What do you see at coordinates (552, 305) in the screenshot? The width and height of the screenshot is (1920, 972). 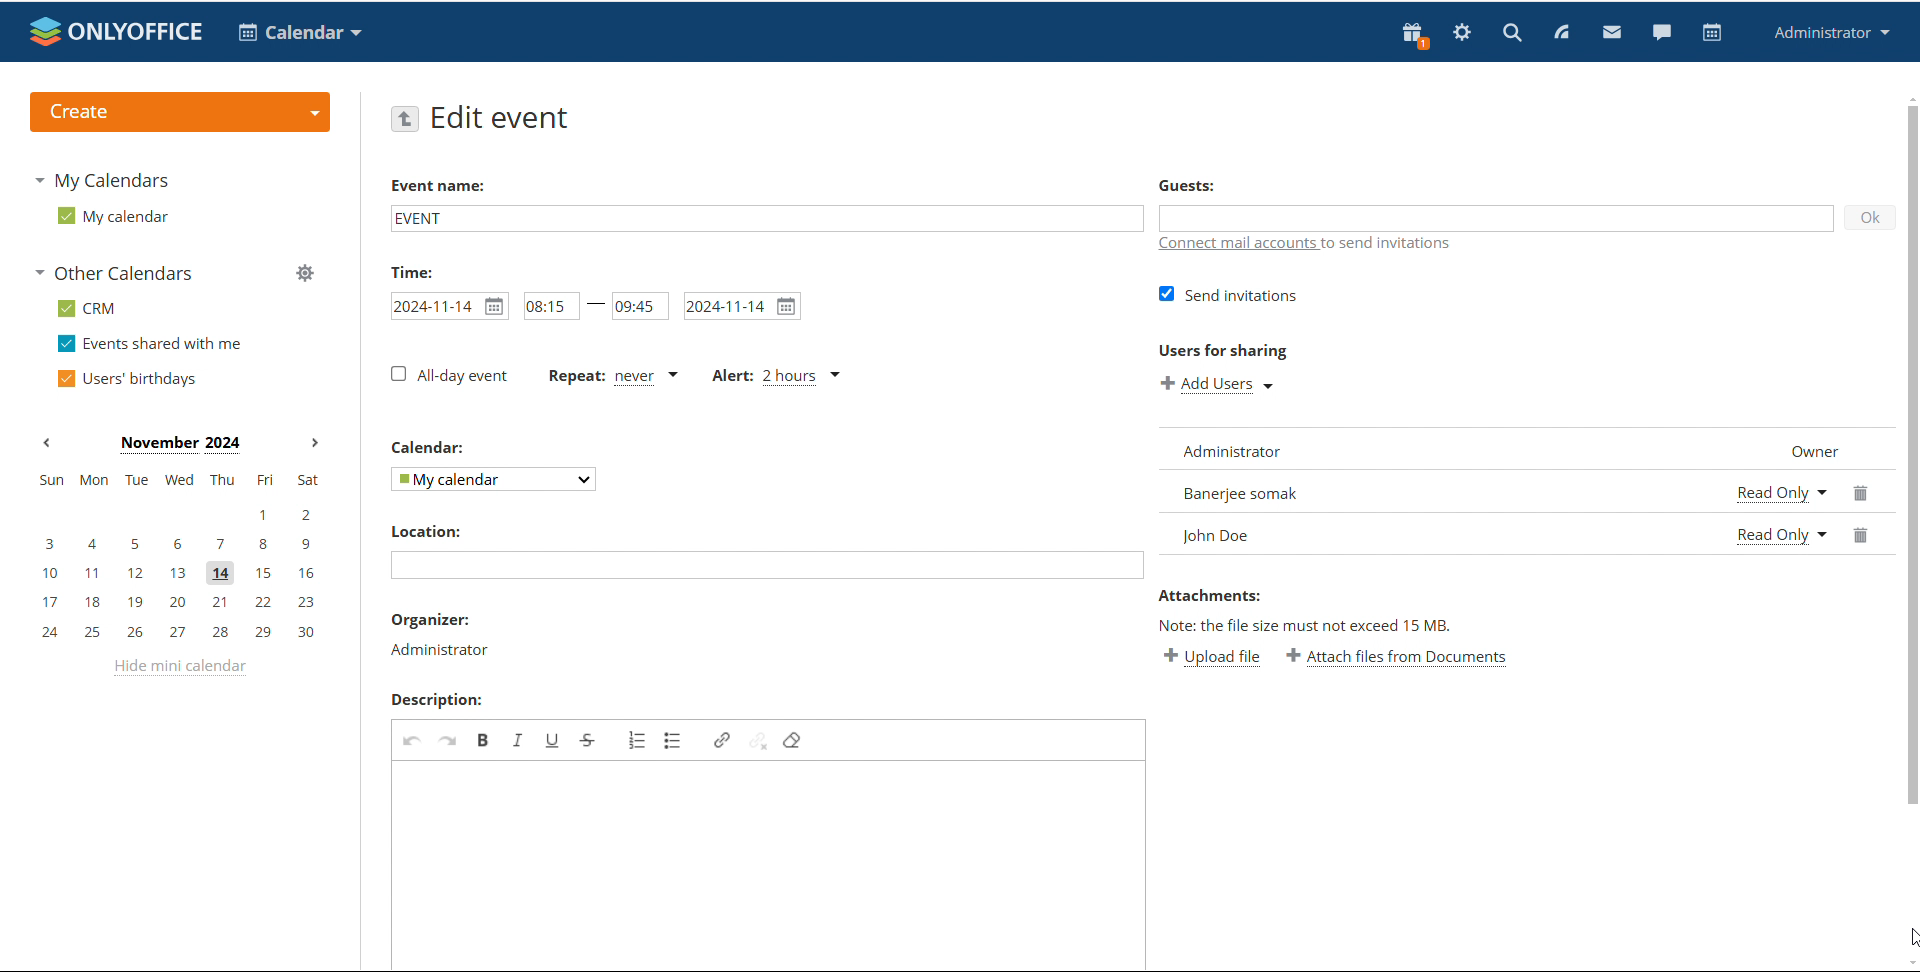 I see `set start time` at bounding box center [552, 305].